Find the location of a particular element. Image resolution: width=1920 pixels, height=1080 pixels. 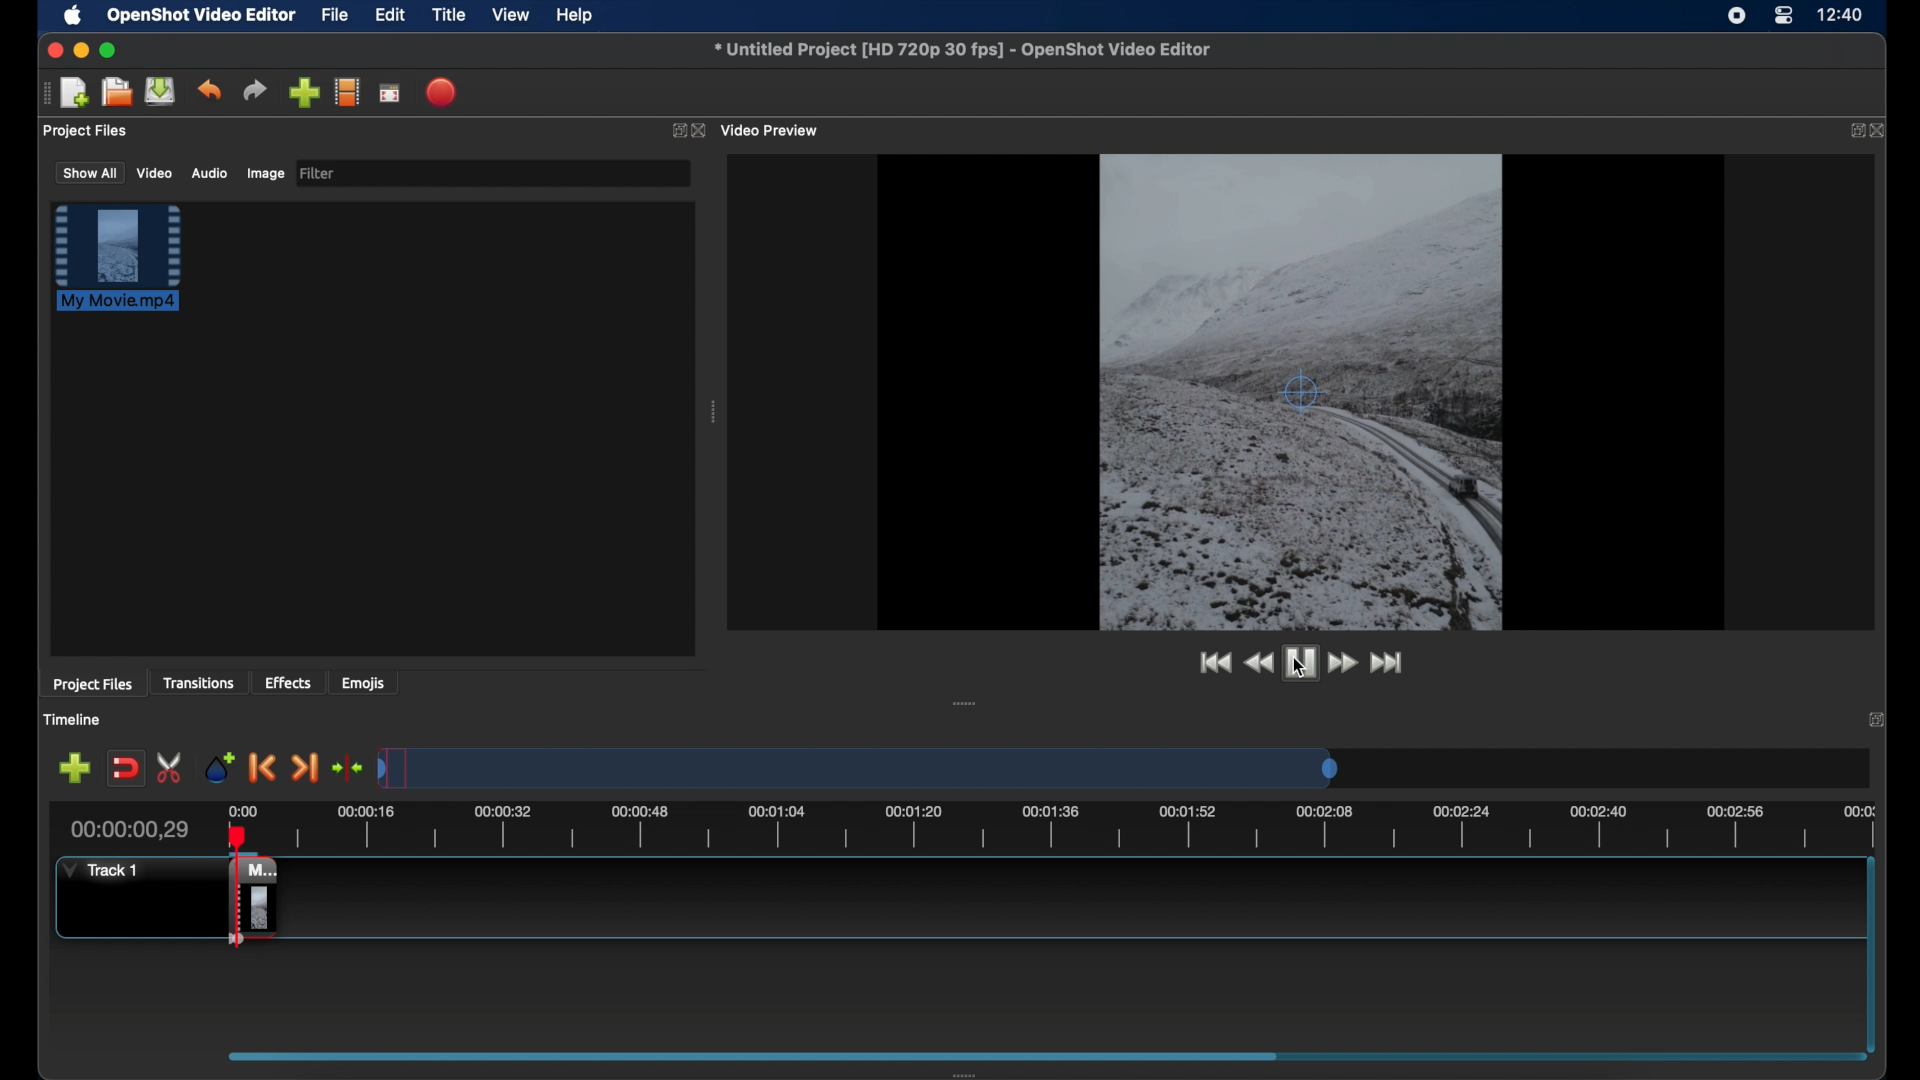

image is located at coordinates (264, 174).